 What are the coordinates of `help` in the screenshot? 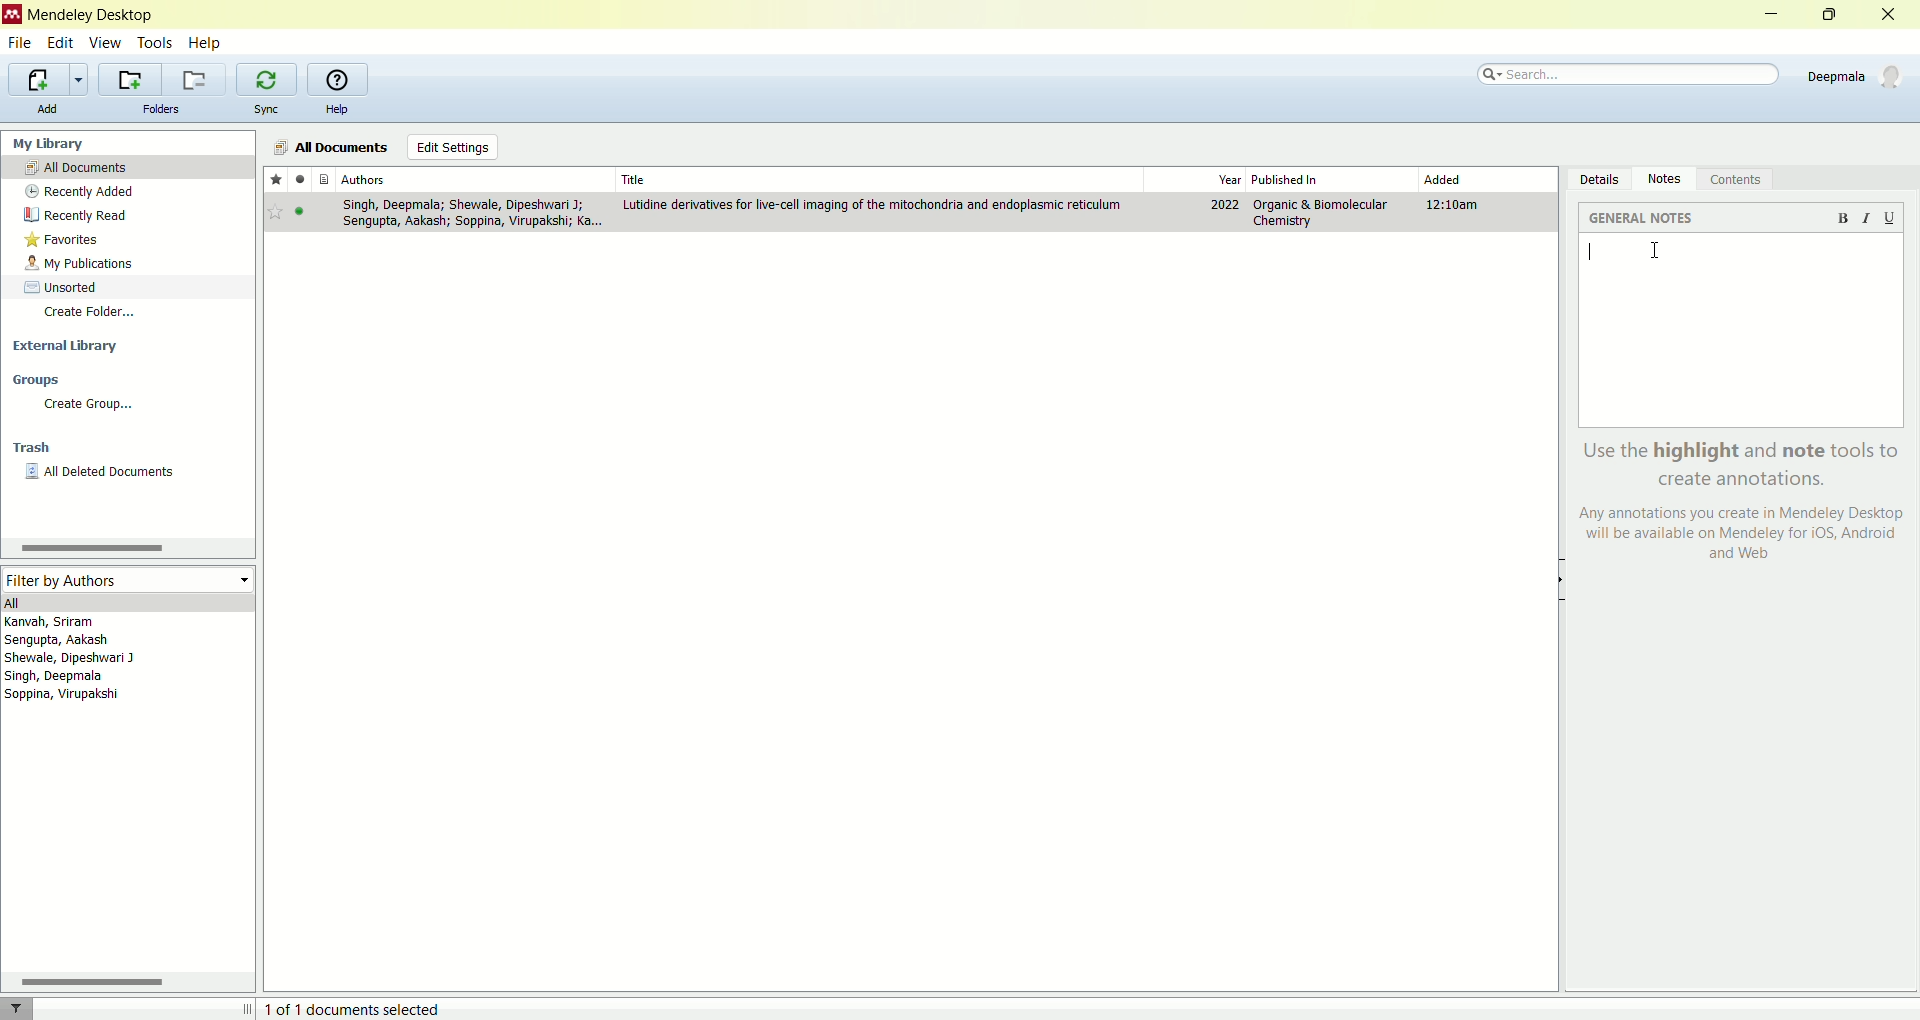 It's located at (208, 44).